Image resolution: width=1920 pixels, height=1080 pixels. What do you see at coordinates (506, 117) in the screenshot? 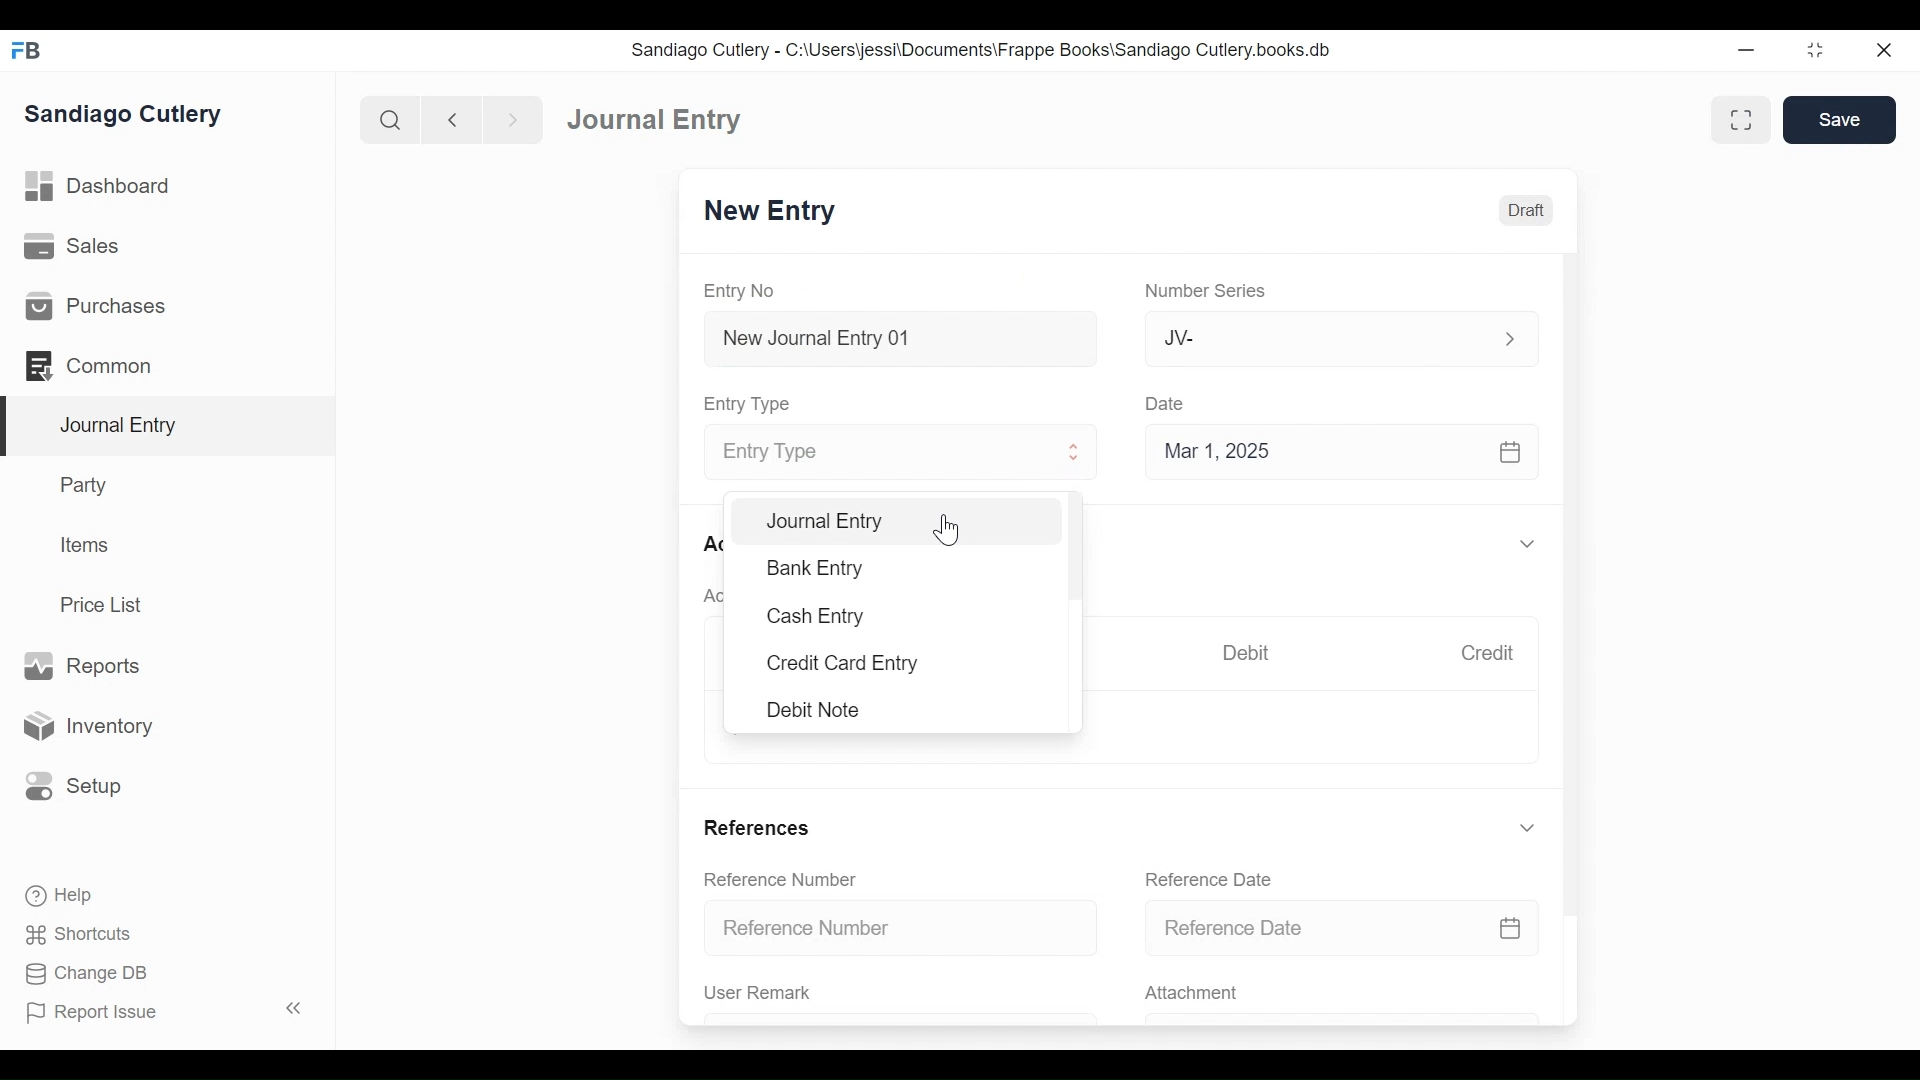
I see `next` at bounding box center [506, 117].